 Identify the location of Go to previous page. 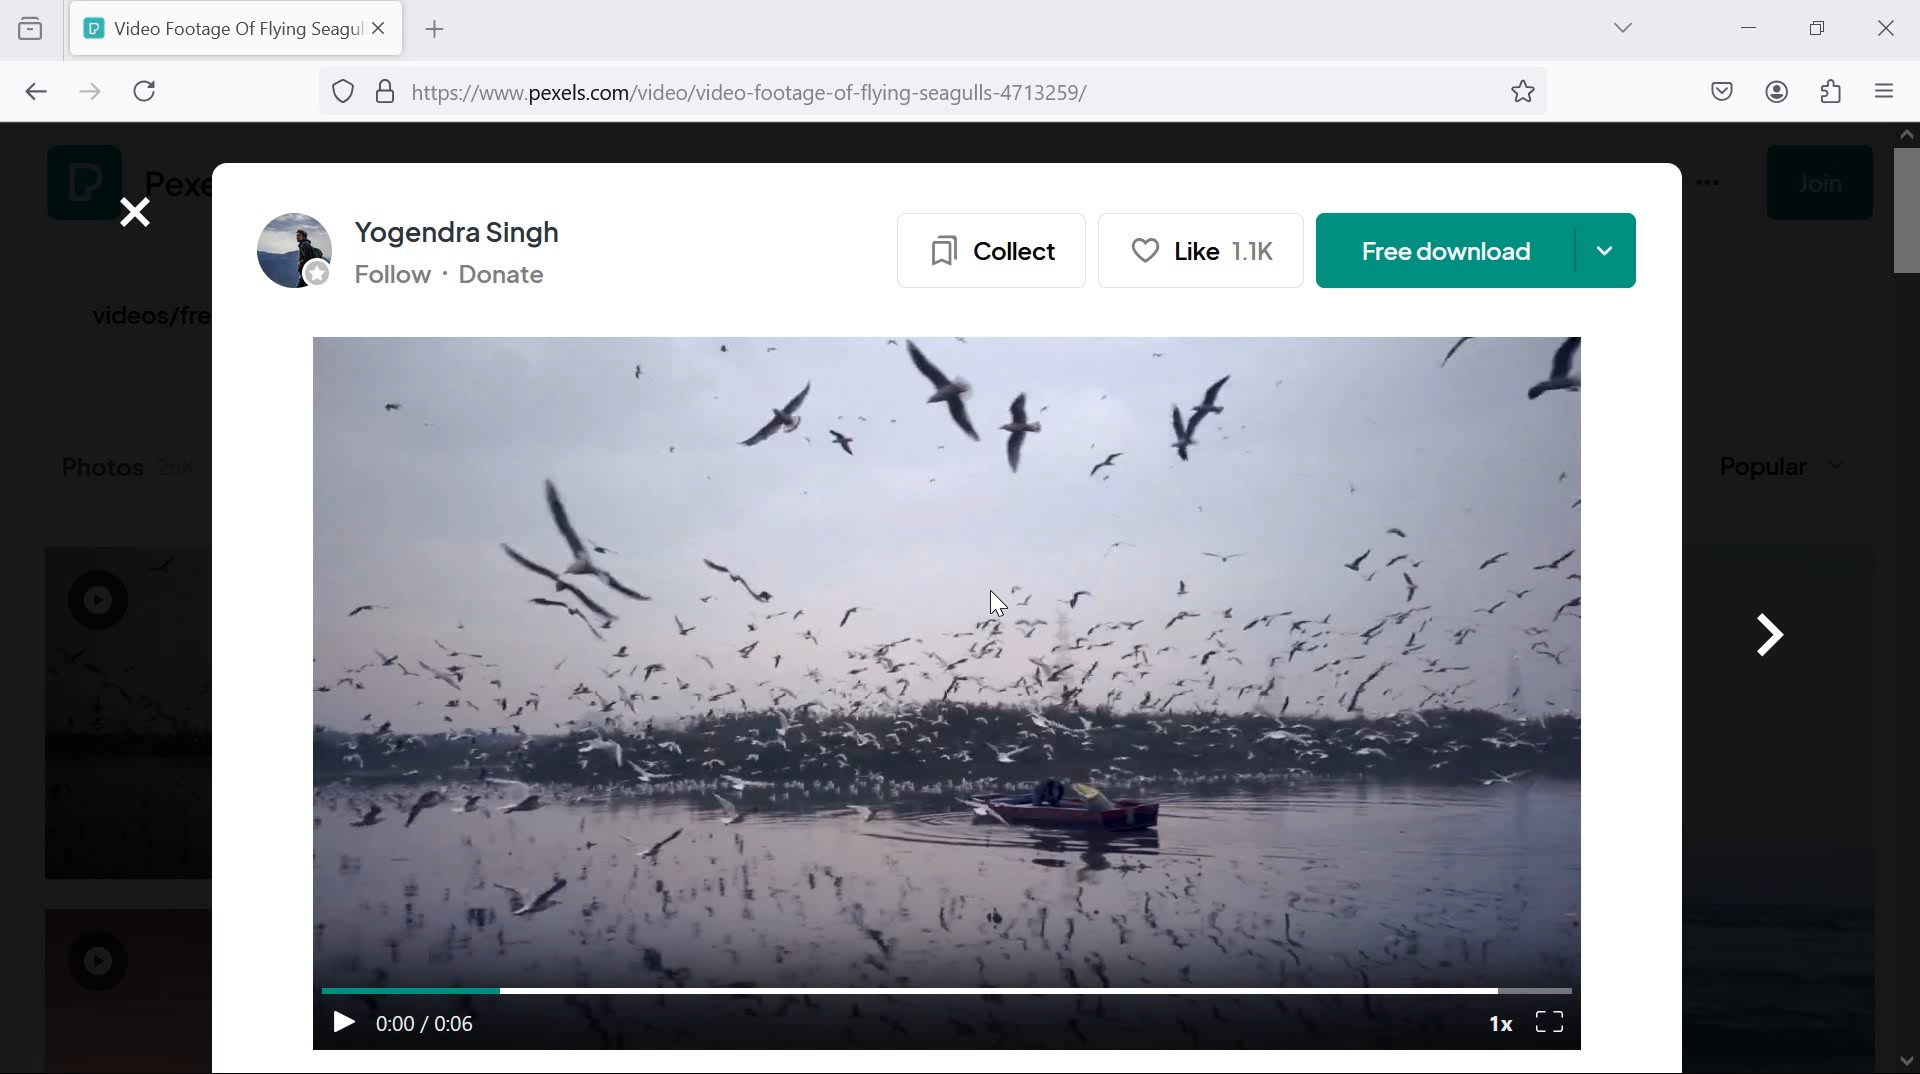
(32, 88).